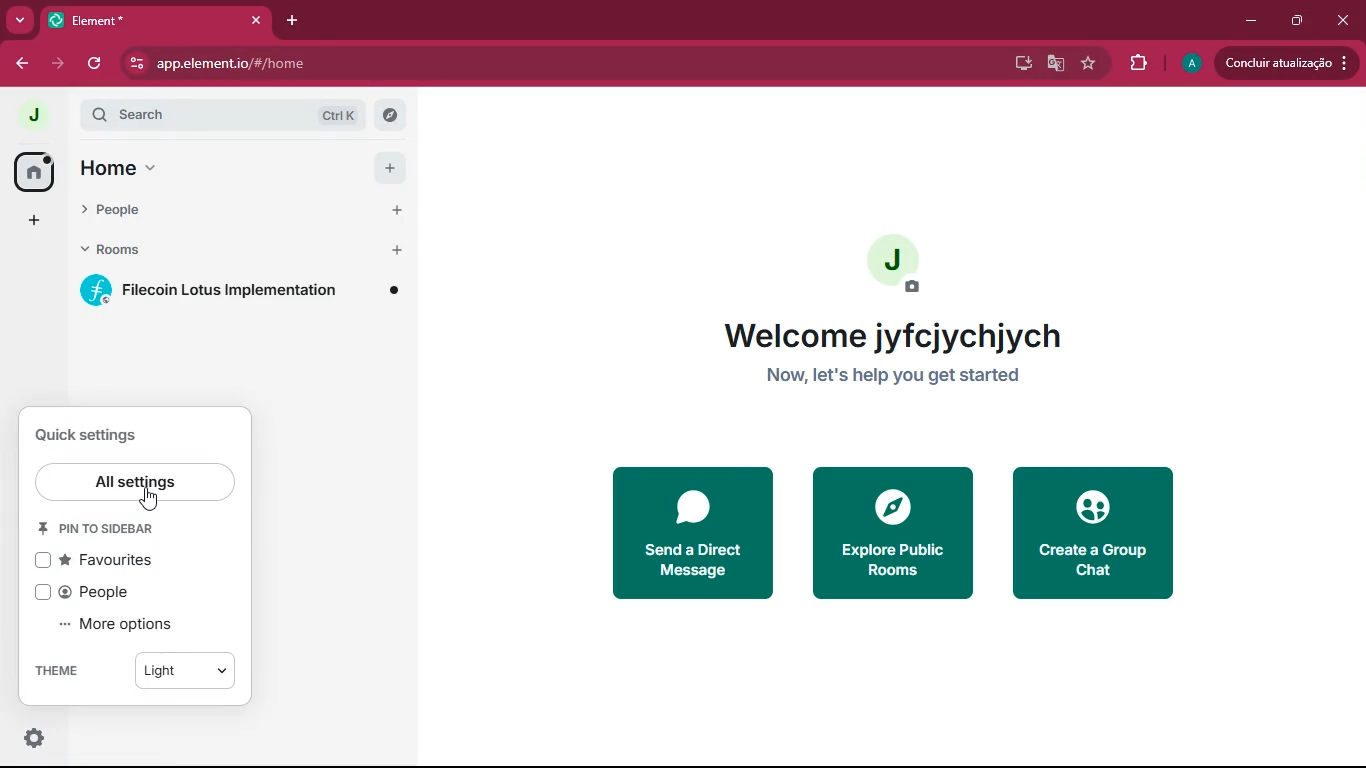 The height and width of the screenshot is (768, 1366). What do you see at coordinates (154, 499) in the screenshot?
I see `cursor on all settings` at bounding box center [154, 499].